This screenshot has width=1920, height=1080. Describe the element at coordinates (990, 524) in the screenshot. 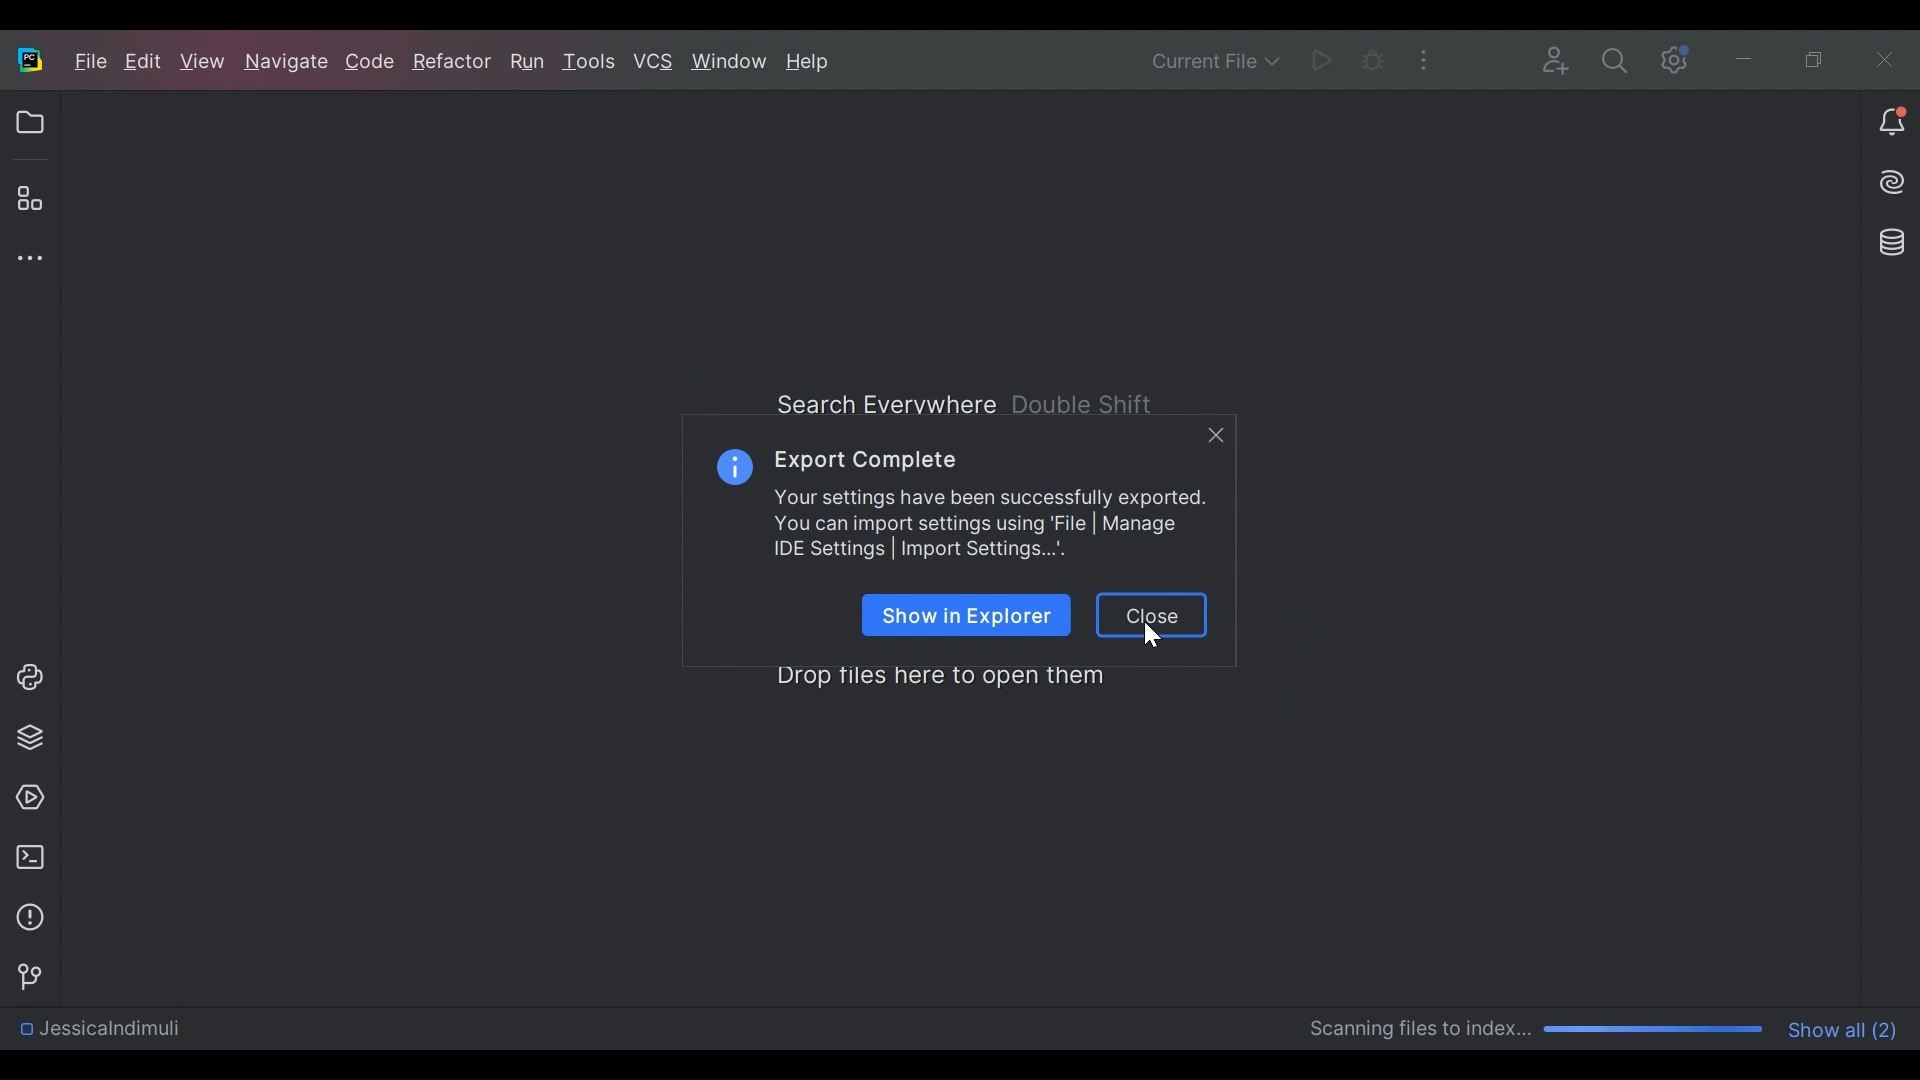

I see `Your Settings has been successfully exported. You can import settings using File| Manage Ide| Import` at that location.